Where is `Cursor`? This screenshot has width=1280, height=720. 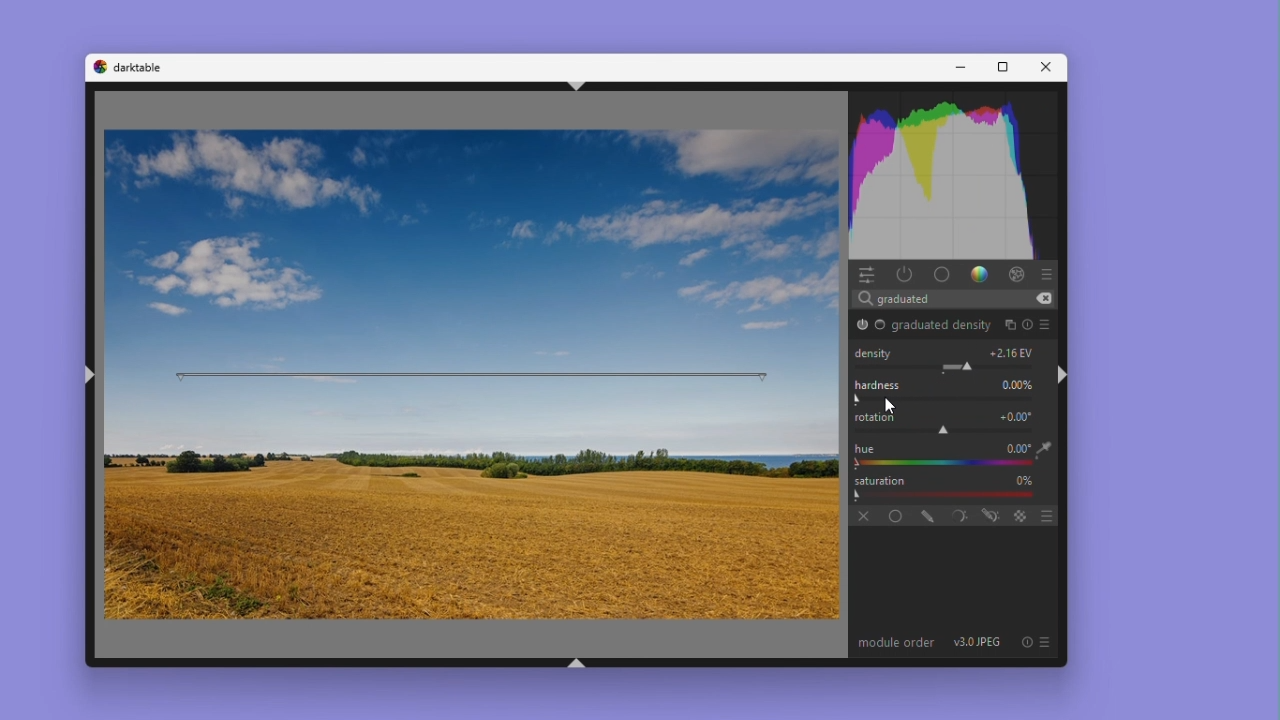 Cursor is located at coordinates (891, 405).